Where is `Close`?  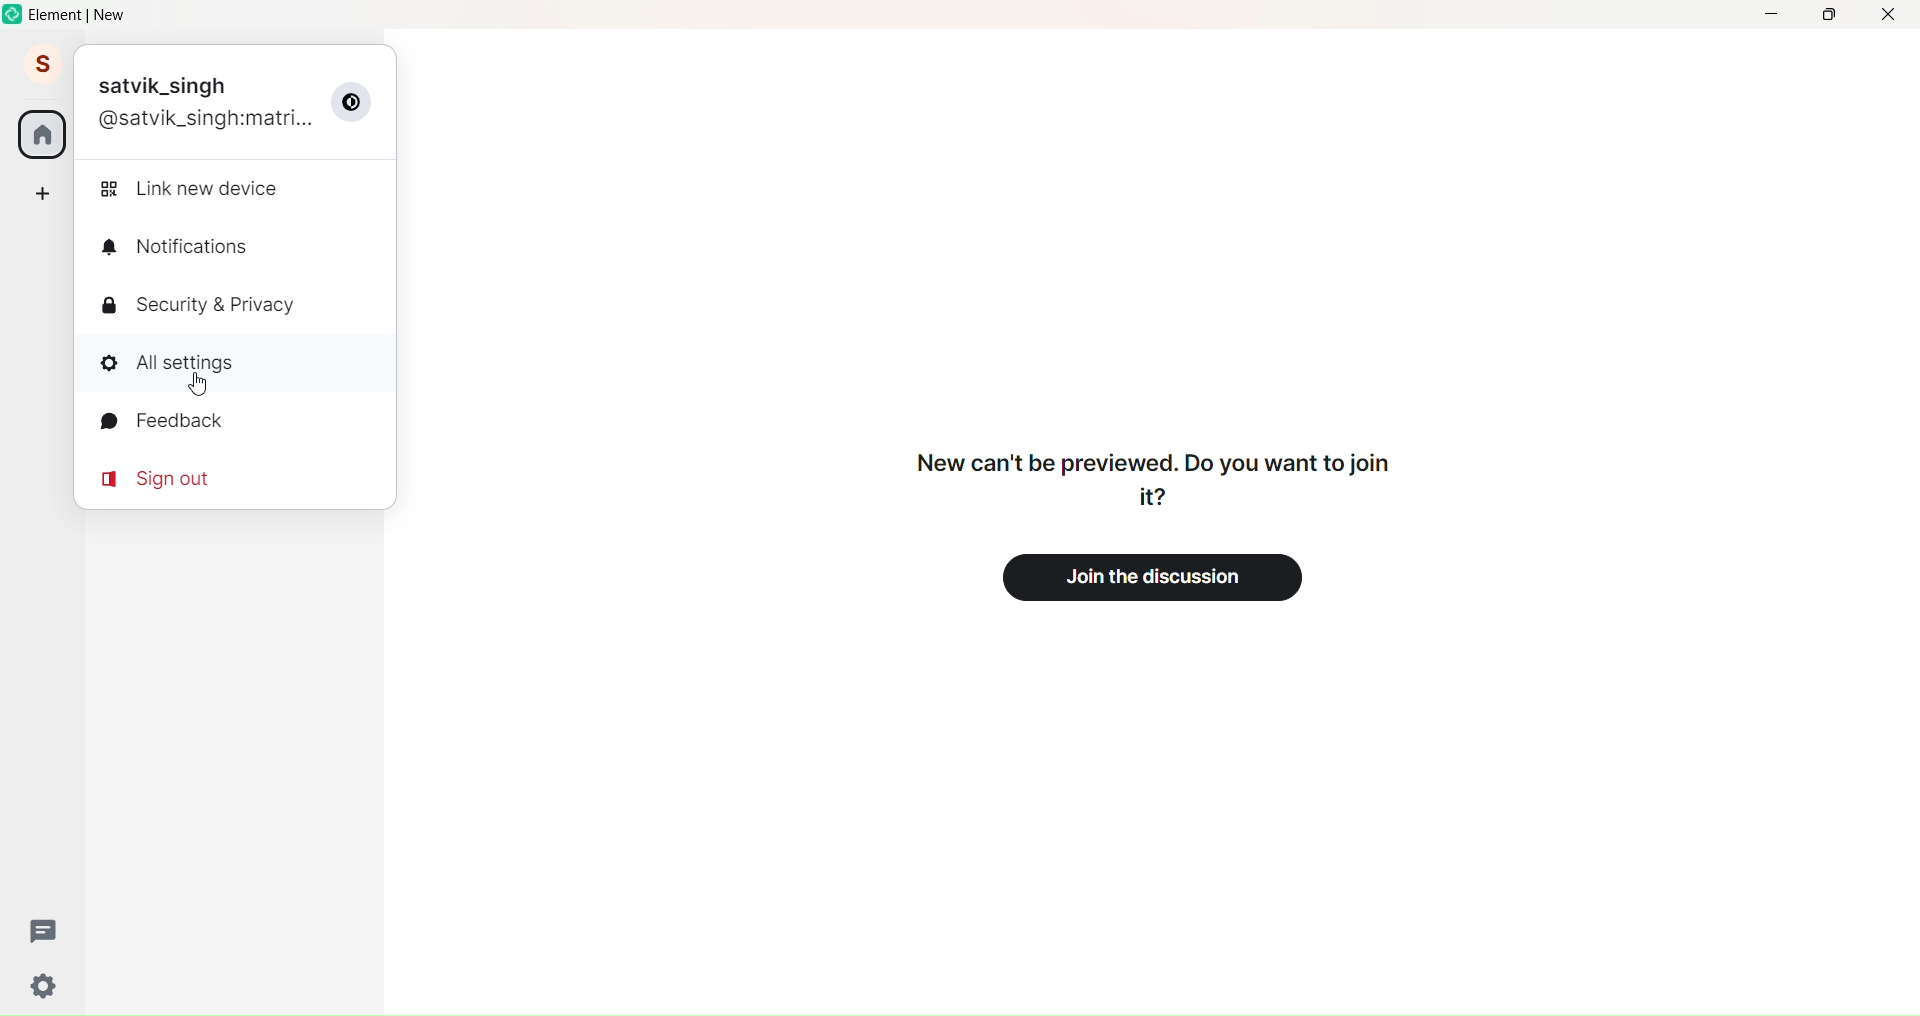
Close is located at coordinates (1890, 15).